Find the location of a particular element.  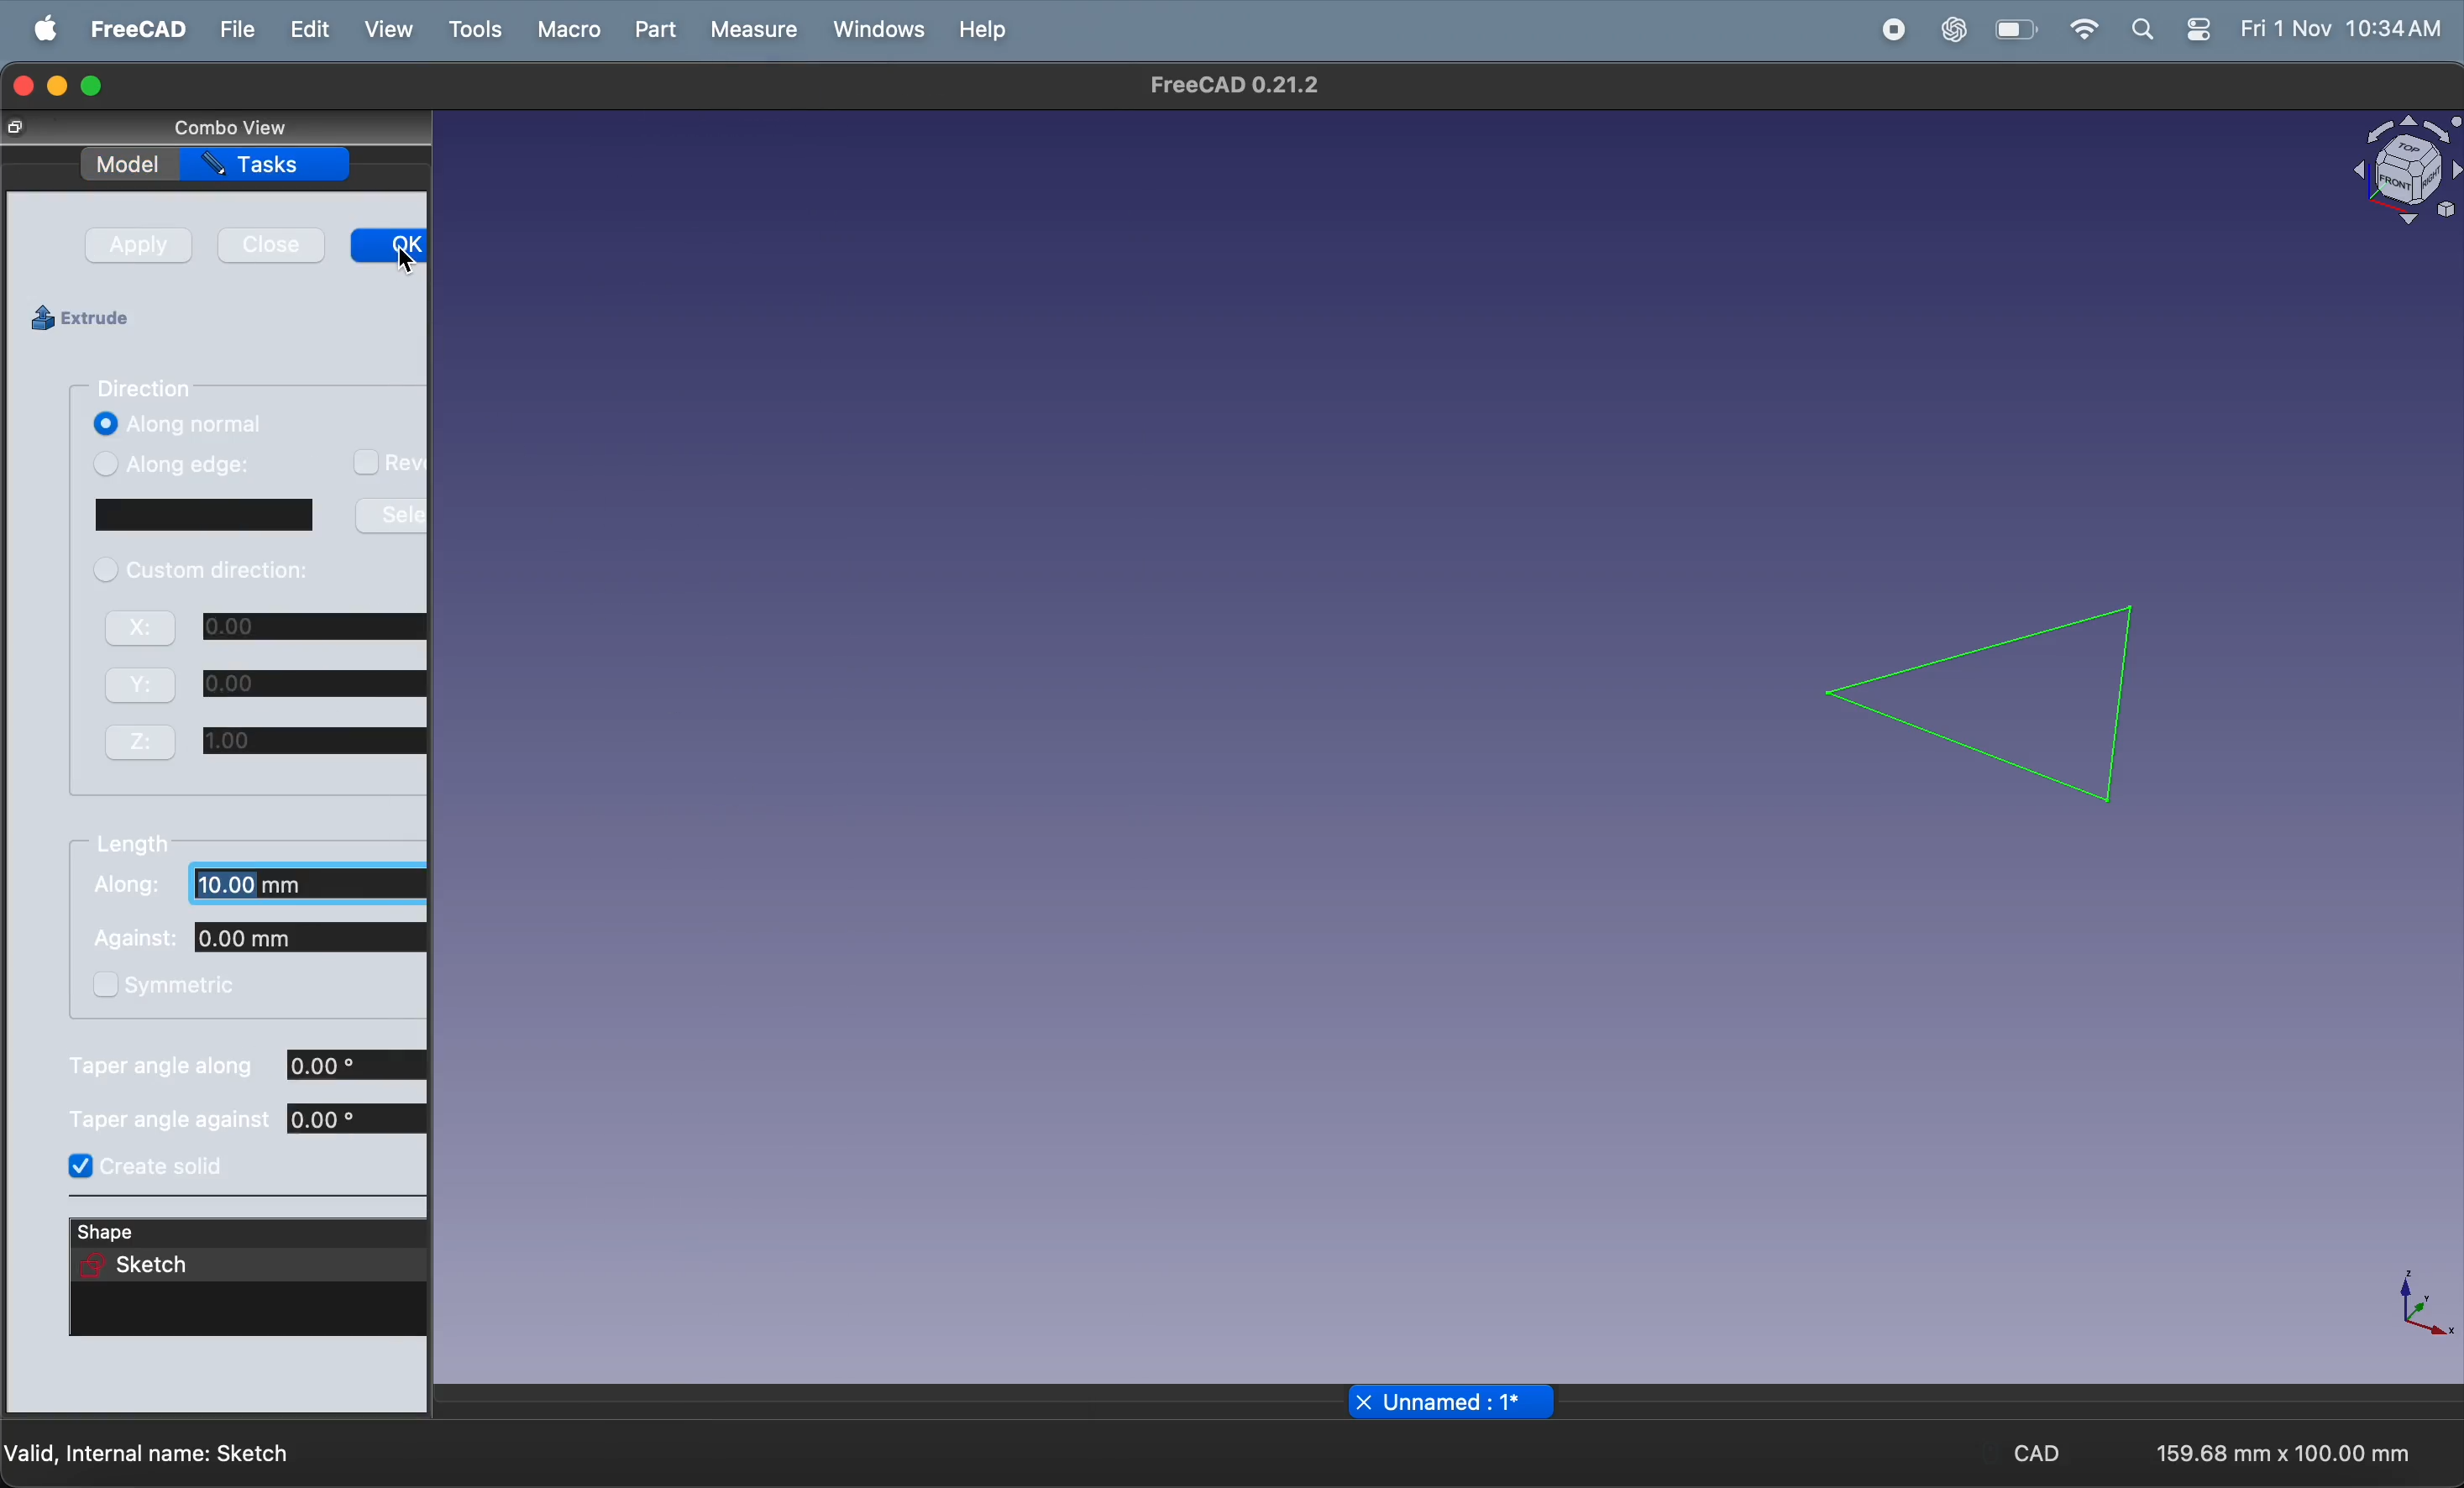

FreeCad 0.21.2 is located at coordinates (1239, 87).